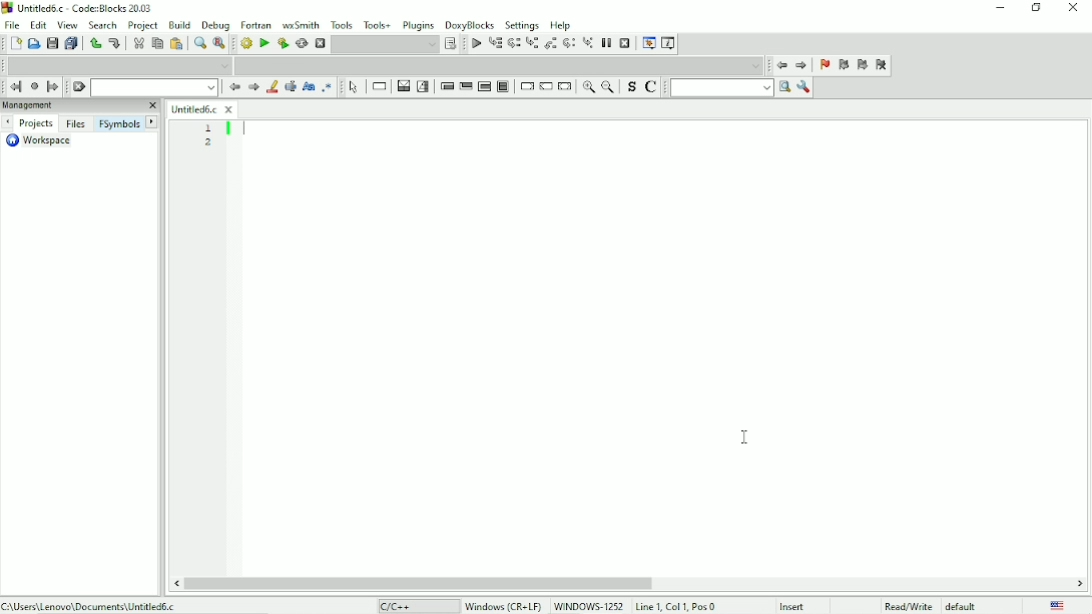 This screenshot has width=1092, height=614. I want to click on Cut, so click(138, 43).